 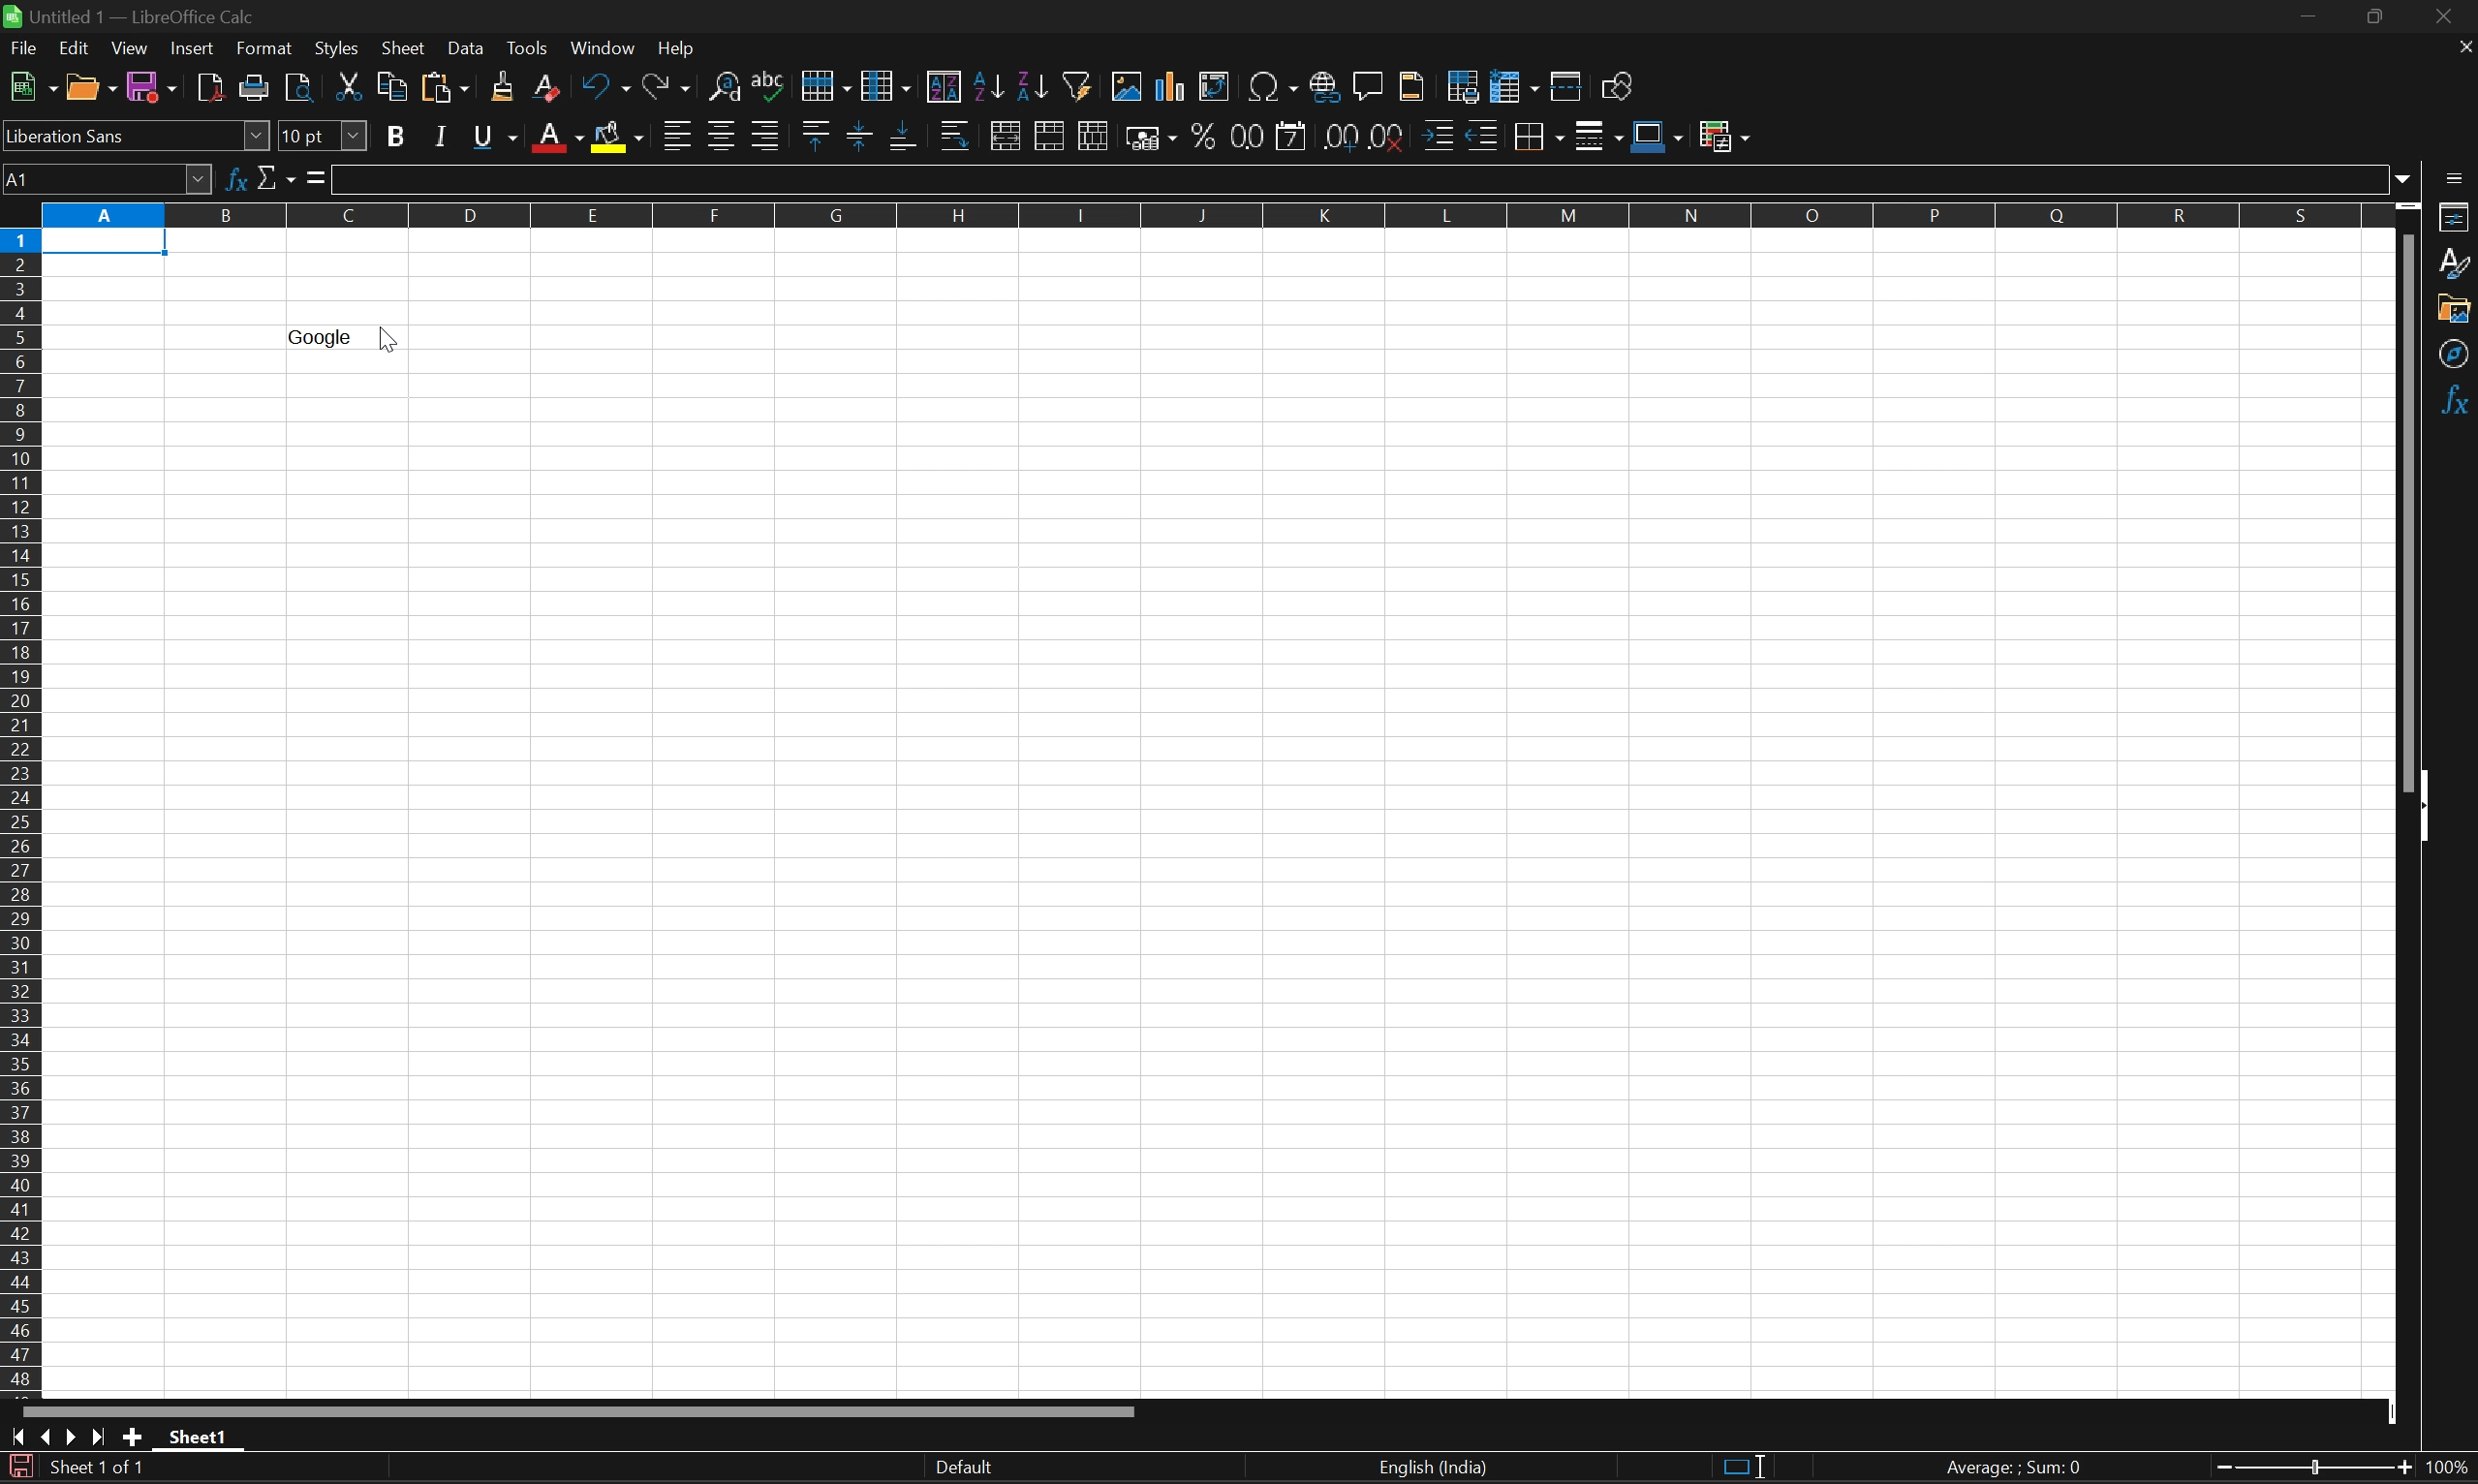 I want to click on Select formula, so click(x=316, y=175).